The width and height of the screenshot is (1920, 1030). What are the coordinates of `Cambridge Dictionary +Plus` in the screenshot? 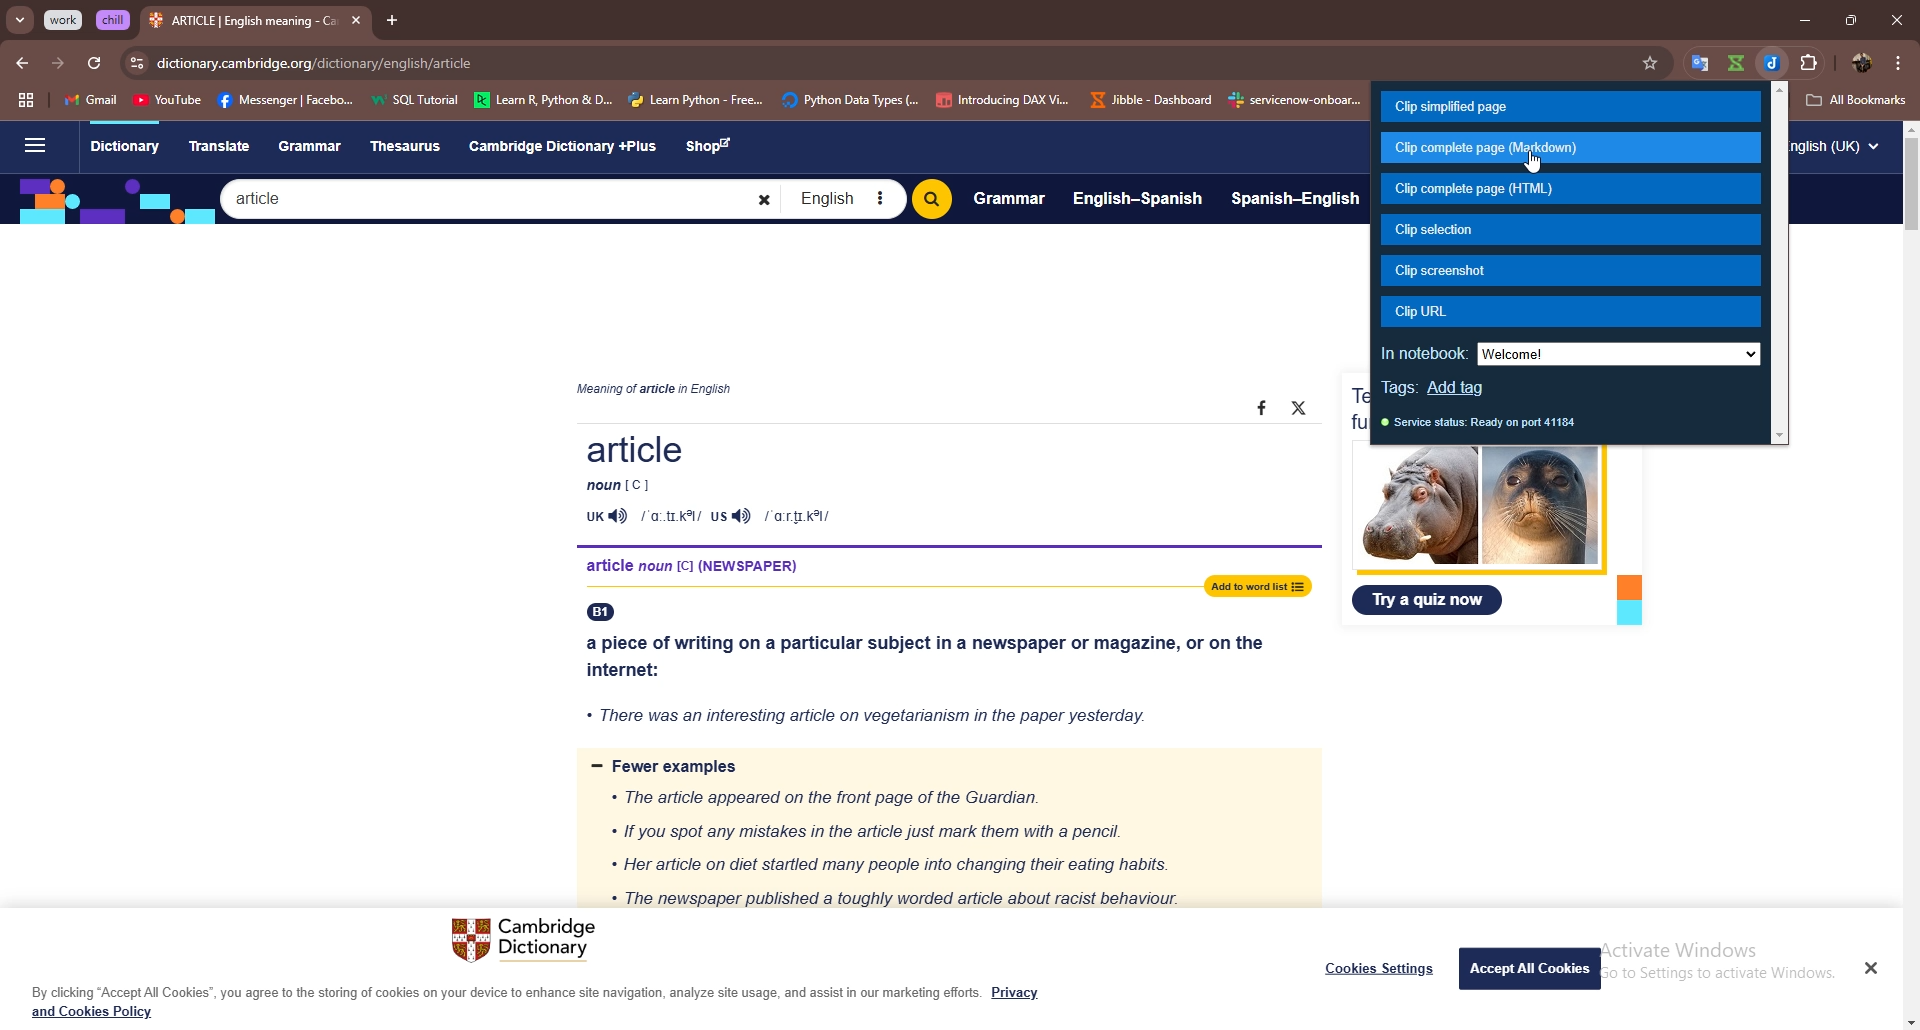 It's located at (565, 146).